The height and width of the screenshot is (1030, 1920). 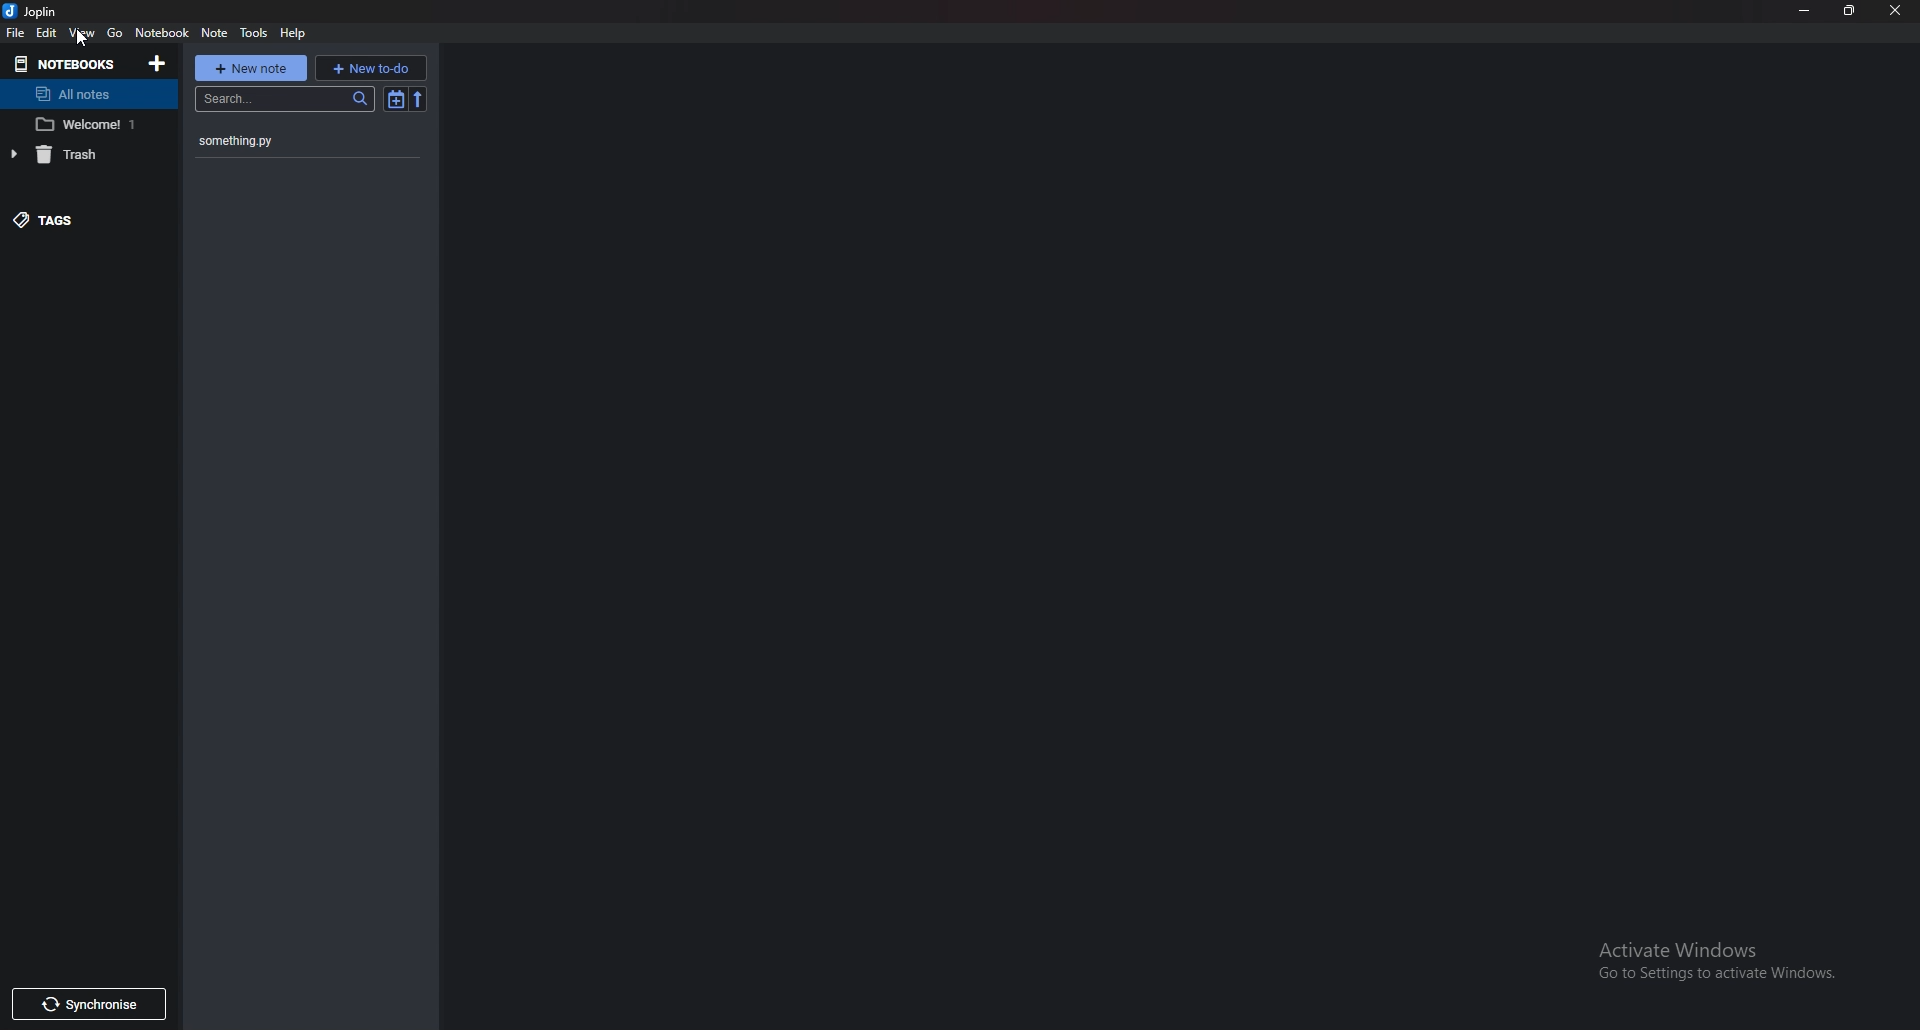 What do you see at coordinates (84, 33) in the screenshot?
I see `view` at bounding box center [84, 33].